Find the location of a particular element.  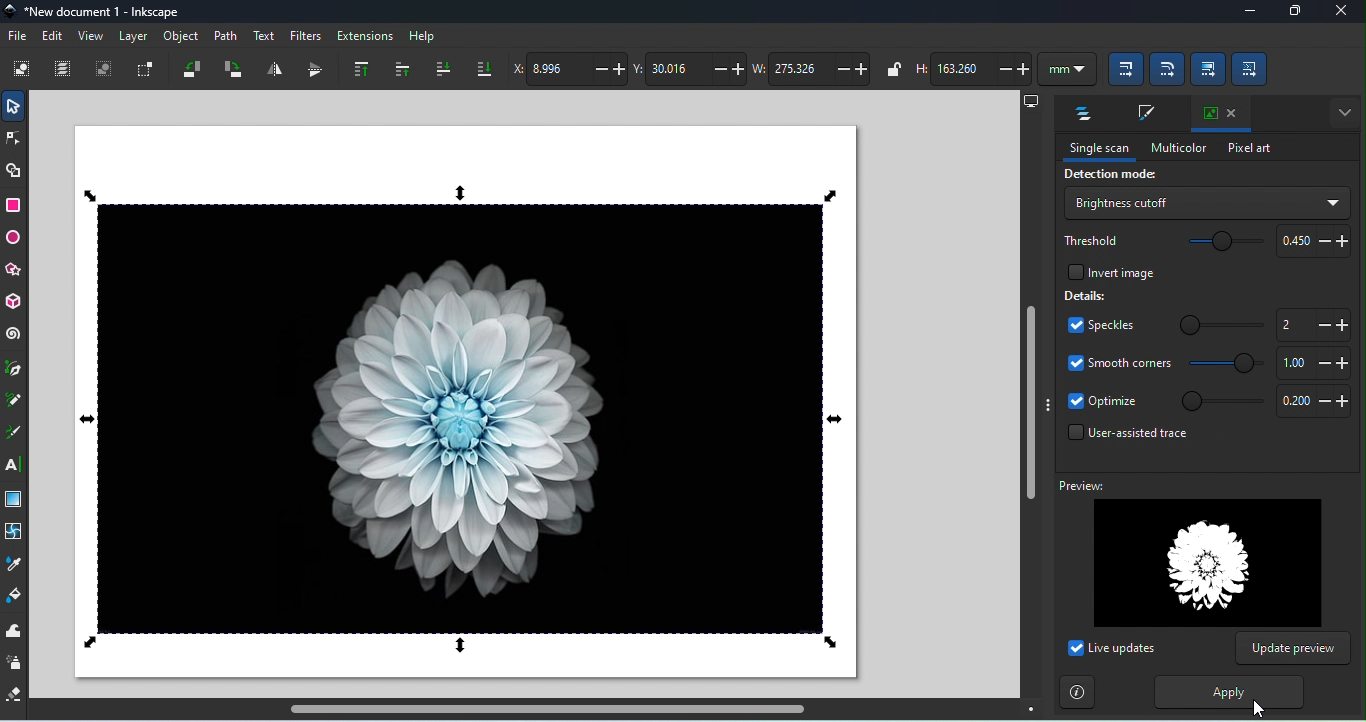

Select all in all layers is located at coordinates (65, 69).